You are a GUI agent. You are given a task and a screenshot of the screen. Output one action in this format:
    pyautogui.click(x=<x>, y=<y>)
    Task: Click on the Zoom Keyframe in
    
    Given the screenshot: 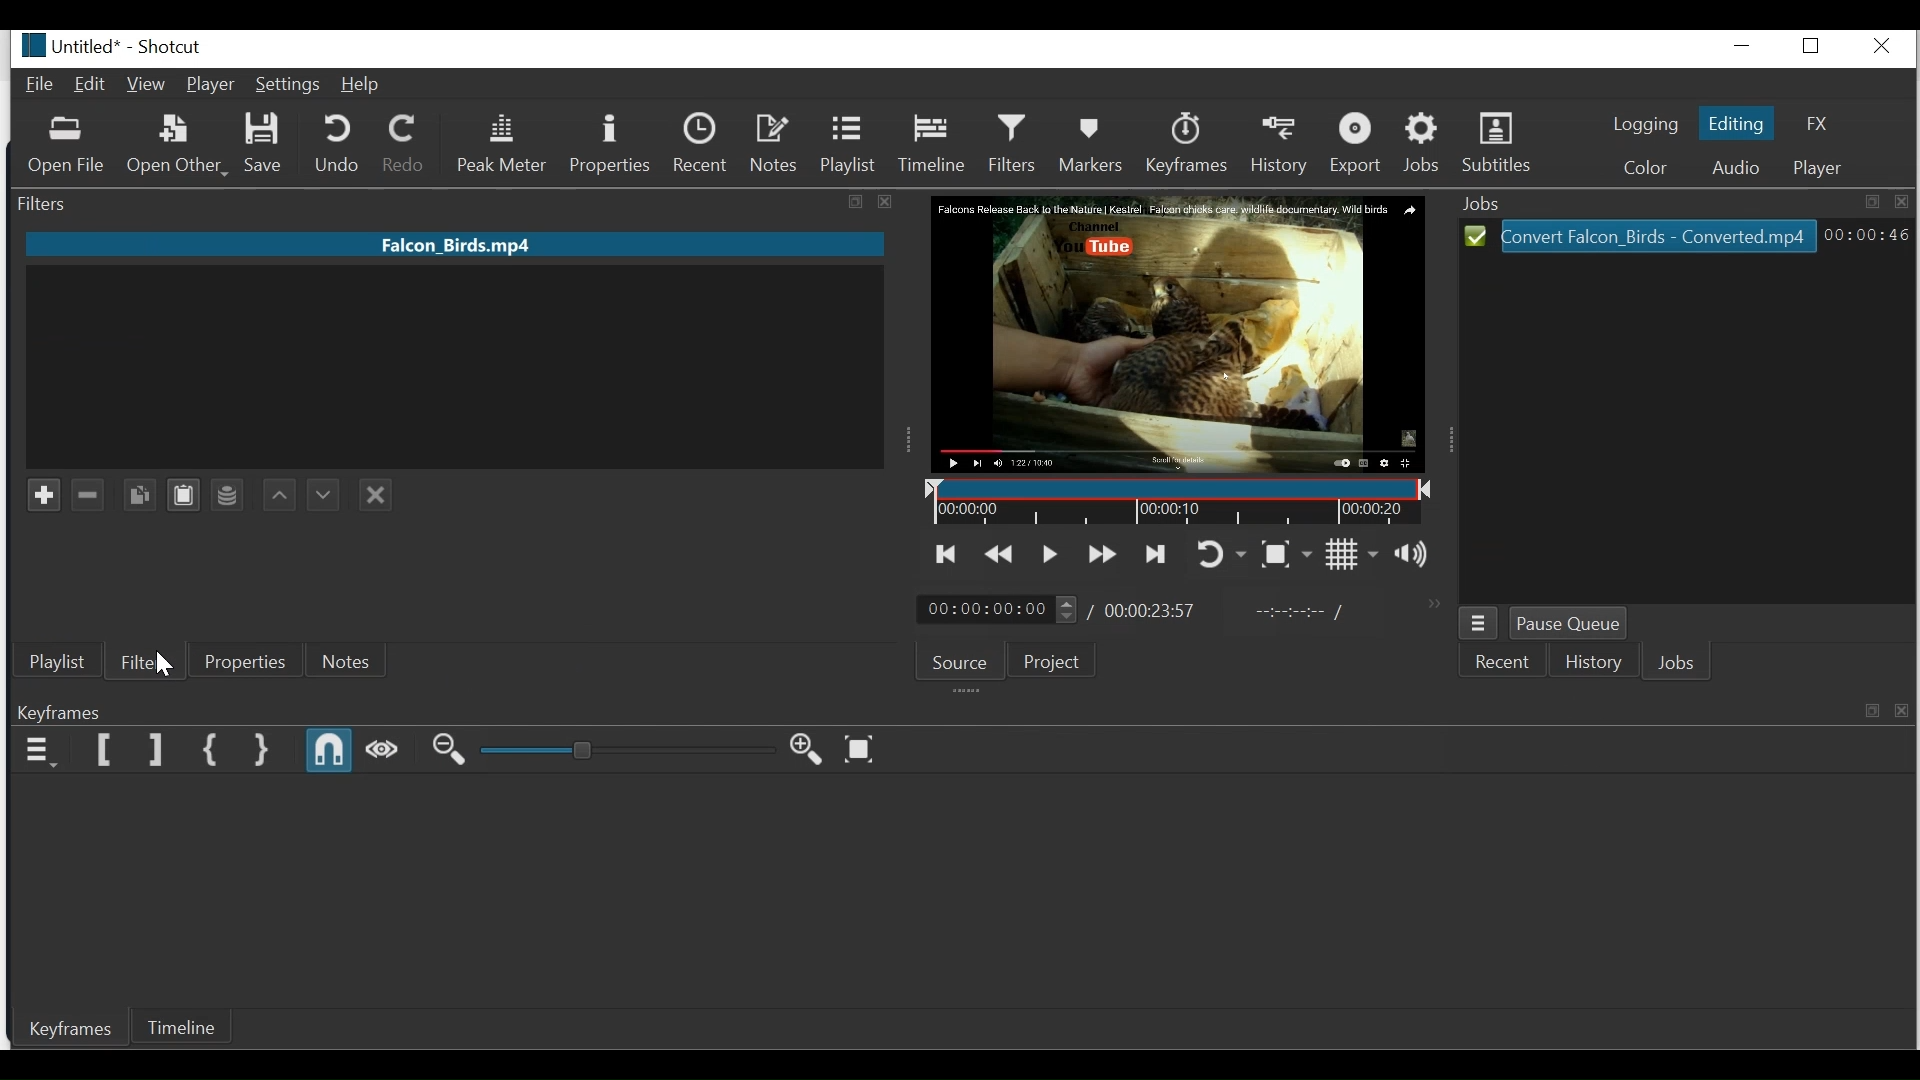 What is the action you would take?
    pyautogui.click(x=811, y=748)
    